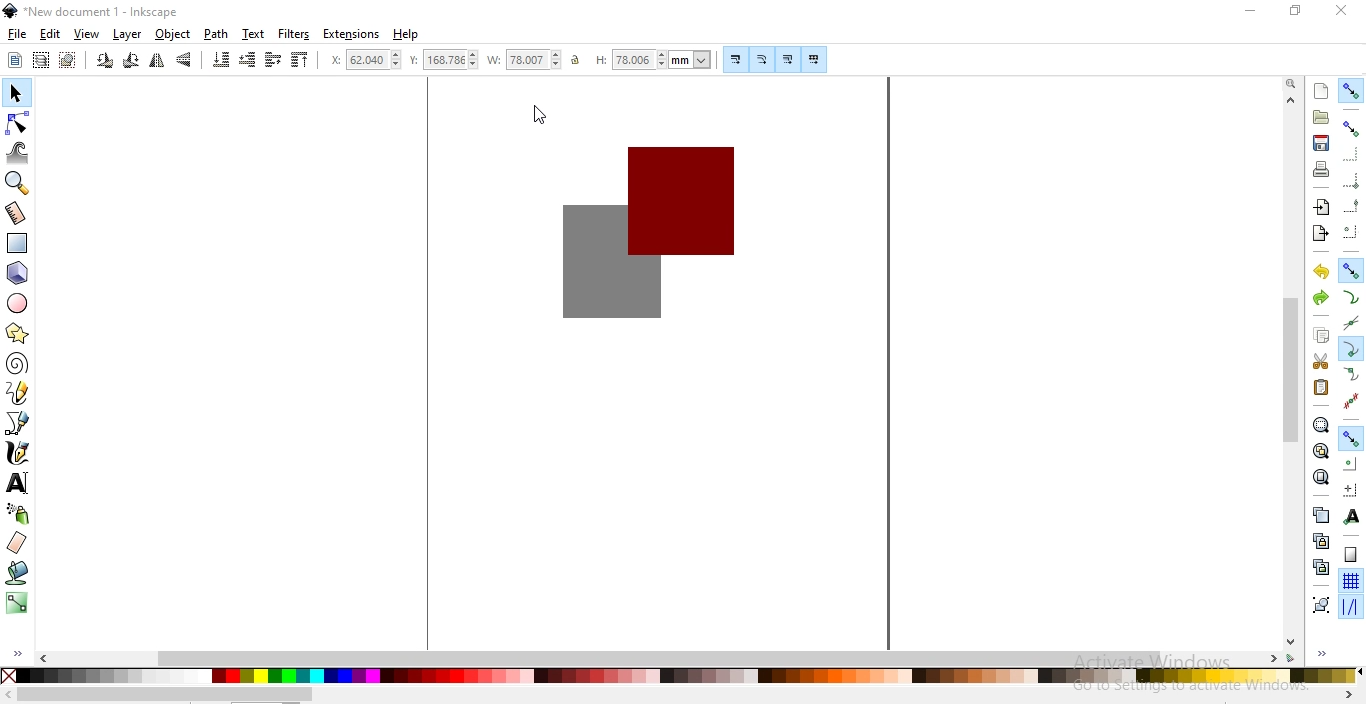 Image resolution: width=1366 pixels, height=704 pixels. I want to click on undo, so click(1321, 272).